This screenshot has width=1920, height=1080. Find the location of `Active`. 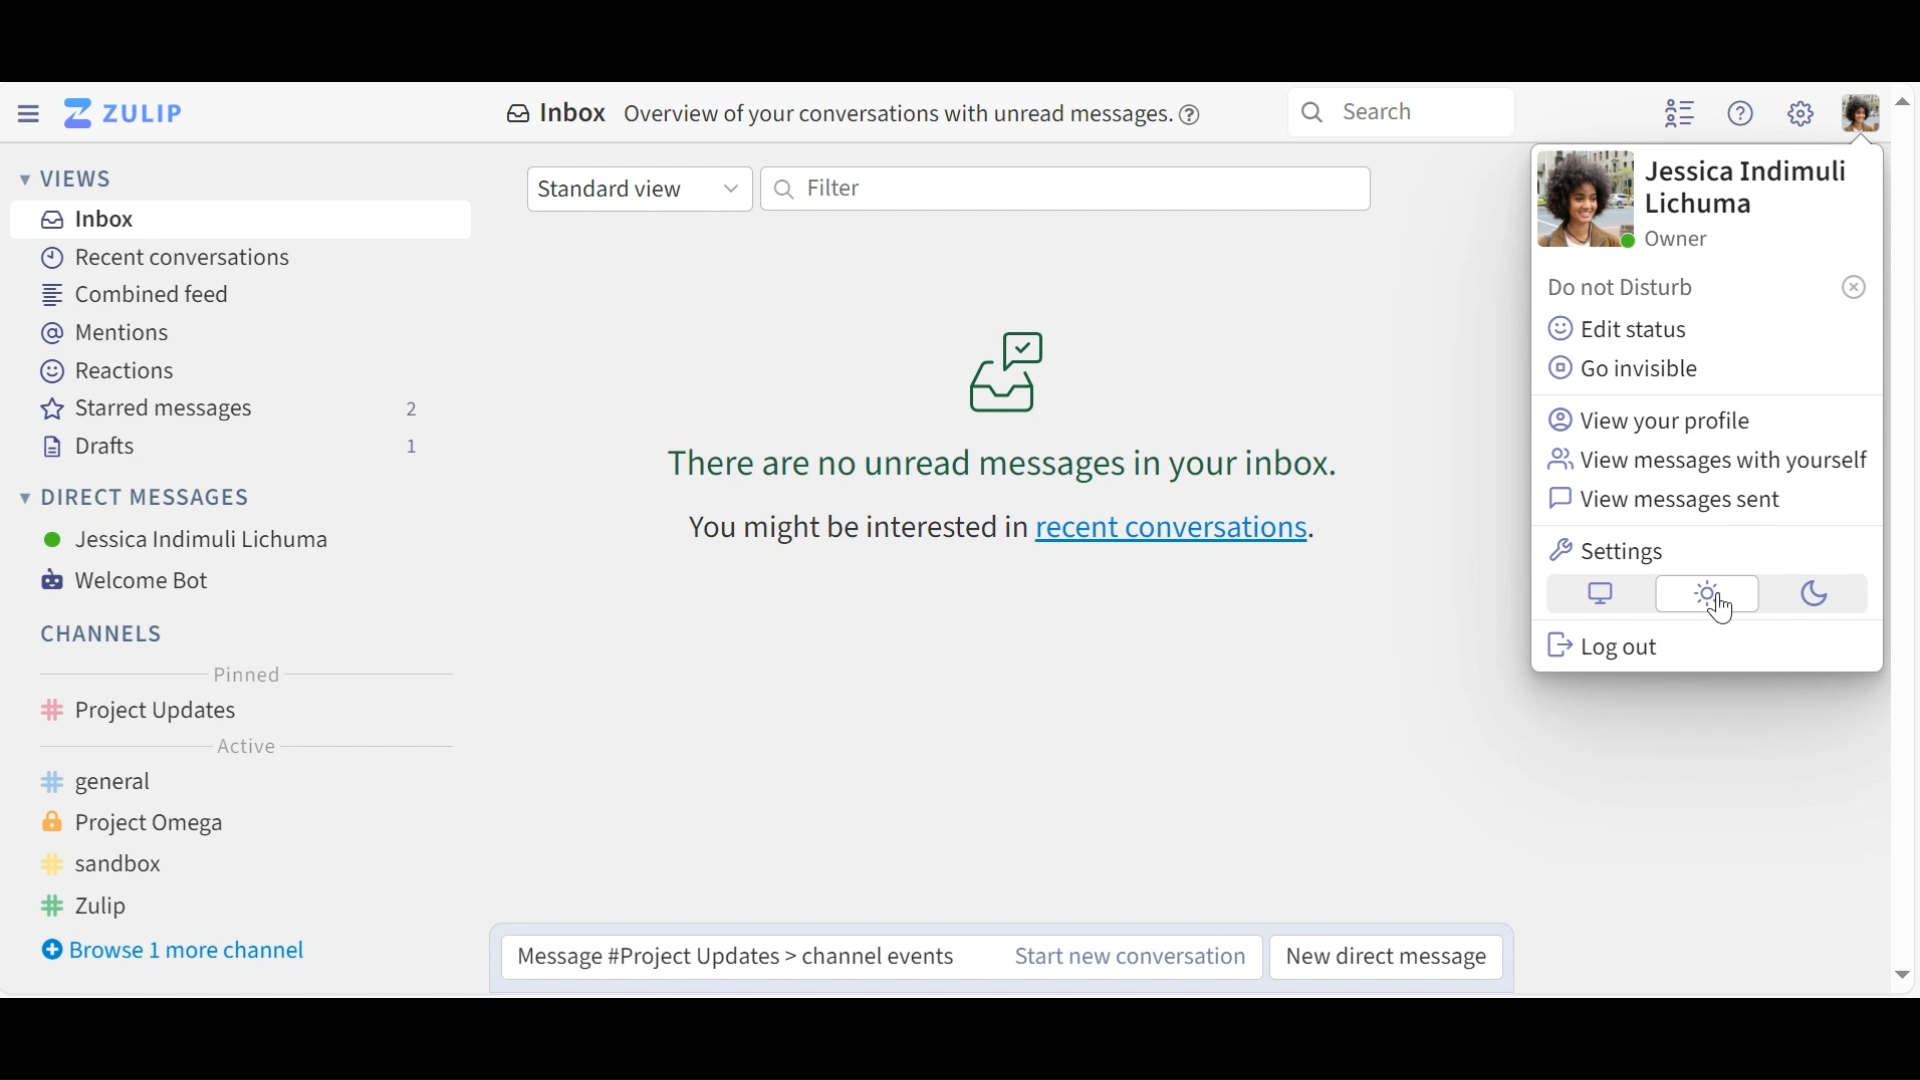

Active is located at coordinates (242, 749).